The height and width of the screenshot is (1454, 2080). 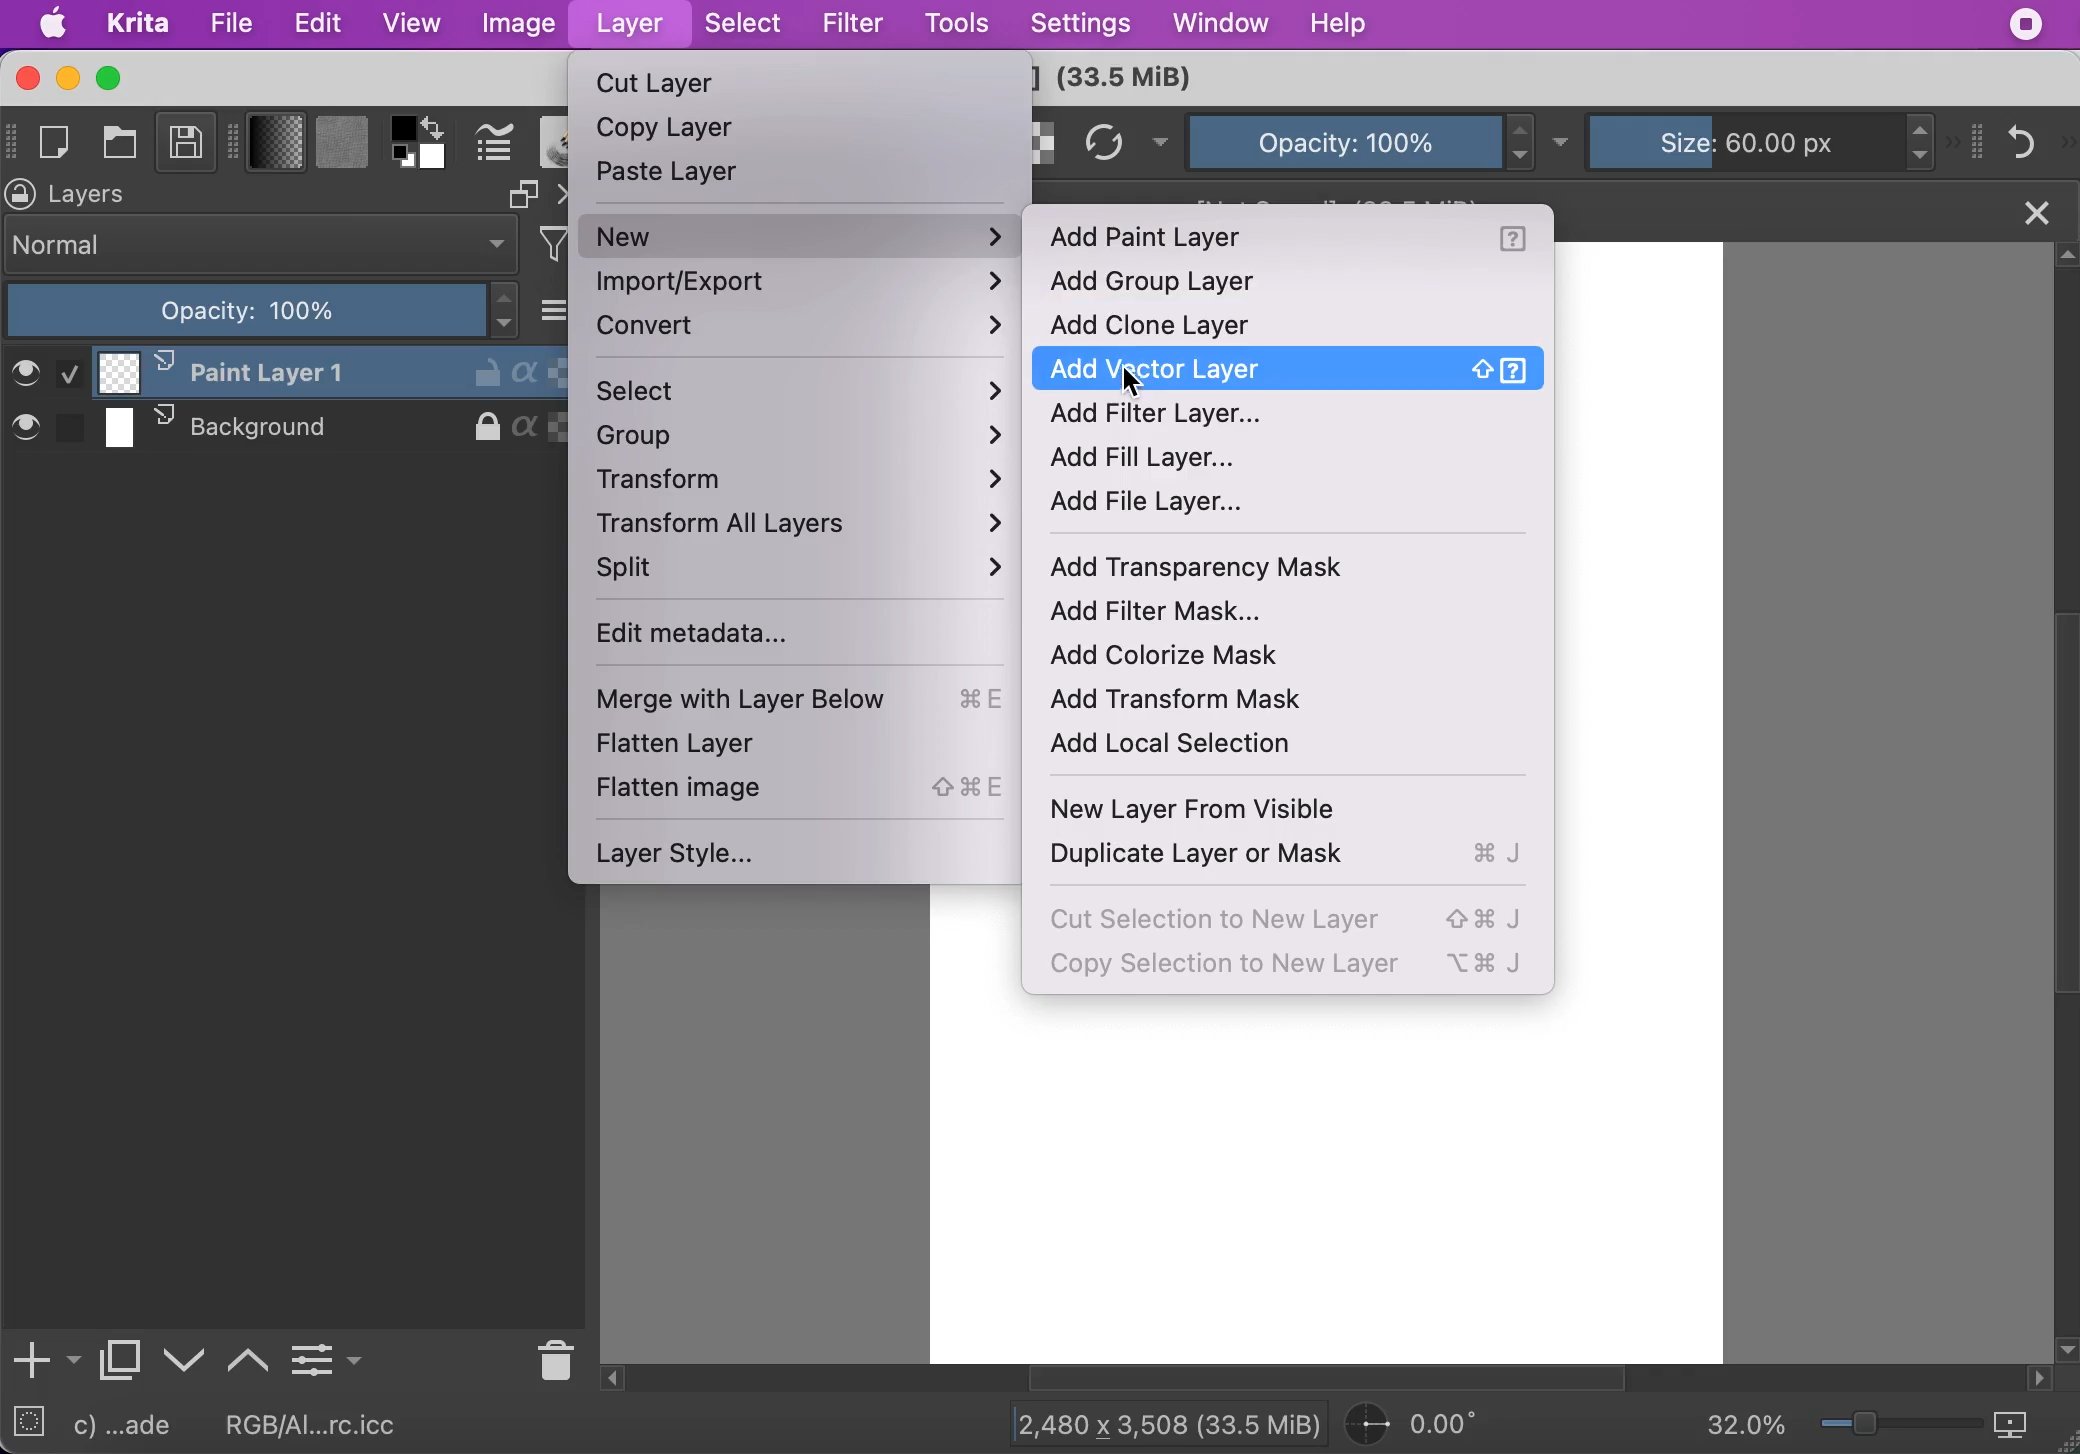 What do you see at coordinates (186, 146) in the screenshot?
I see `save` at bounding box center [186, 146].